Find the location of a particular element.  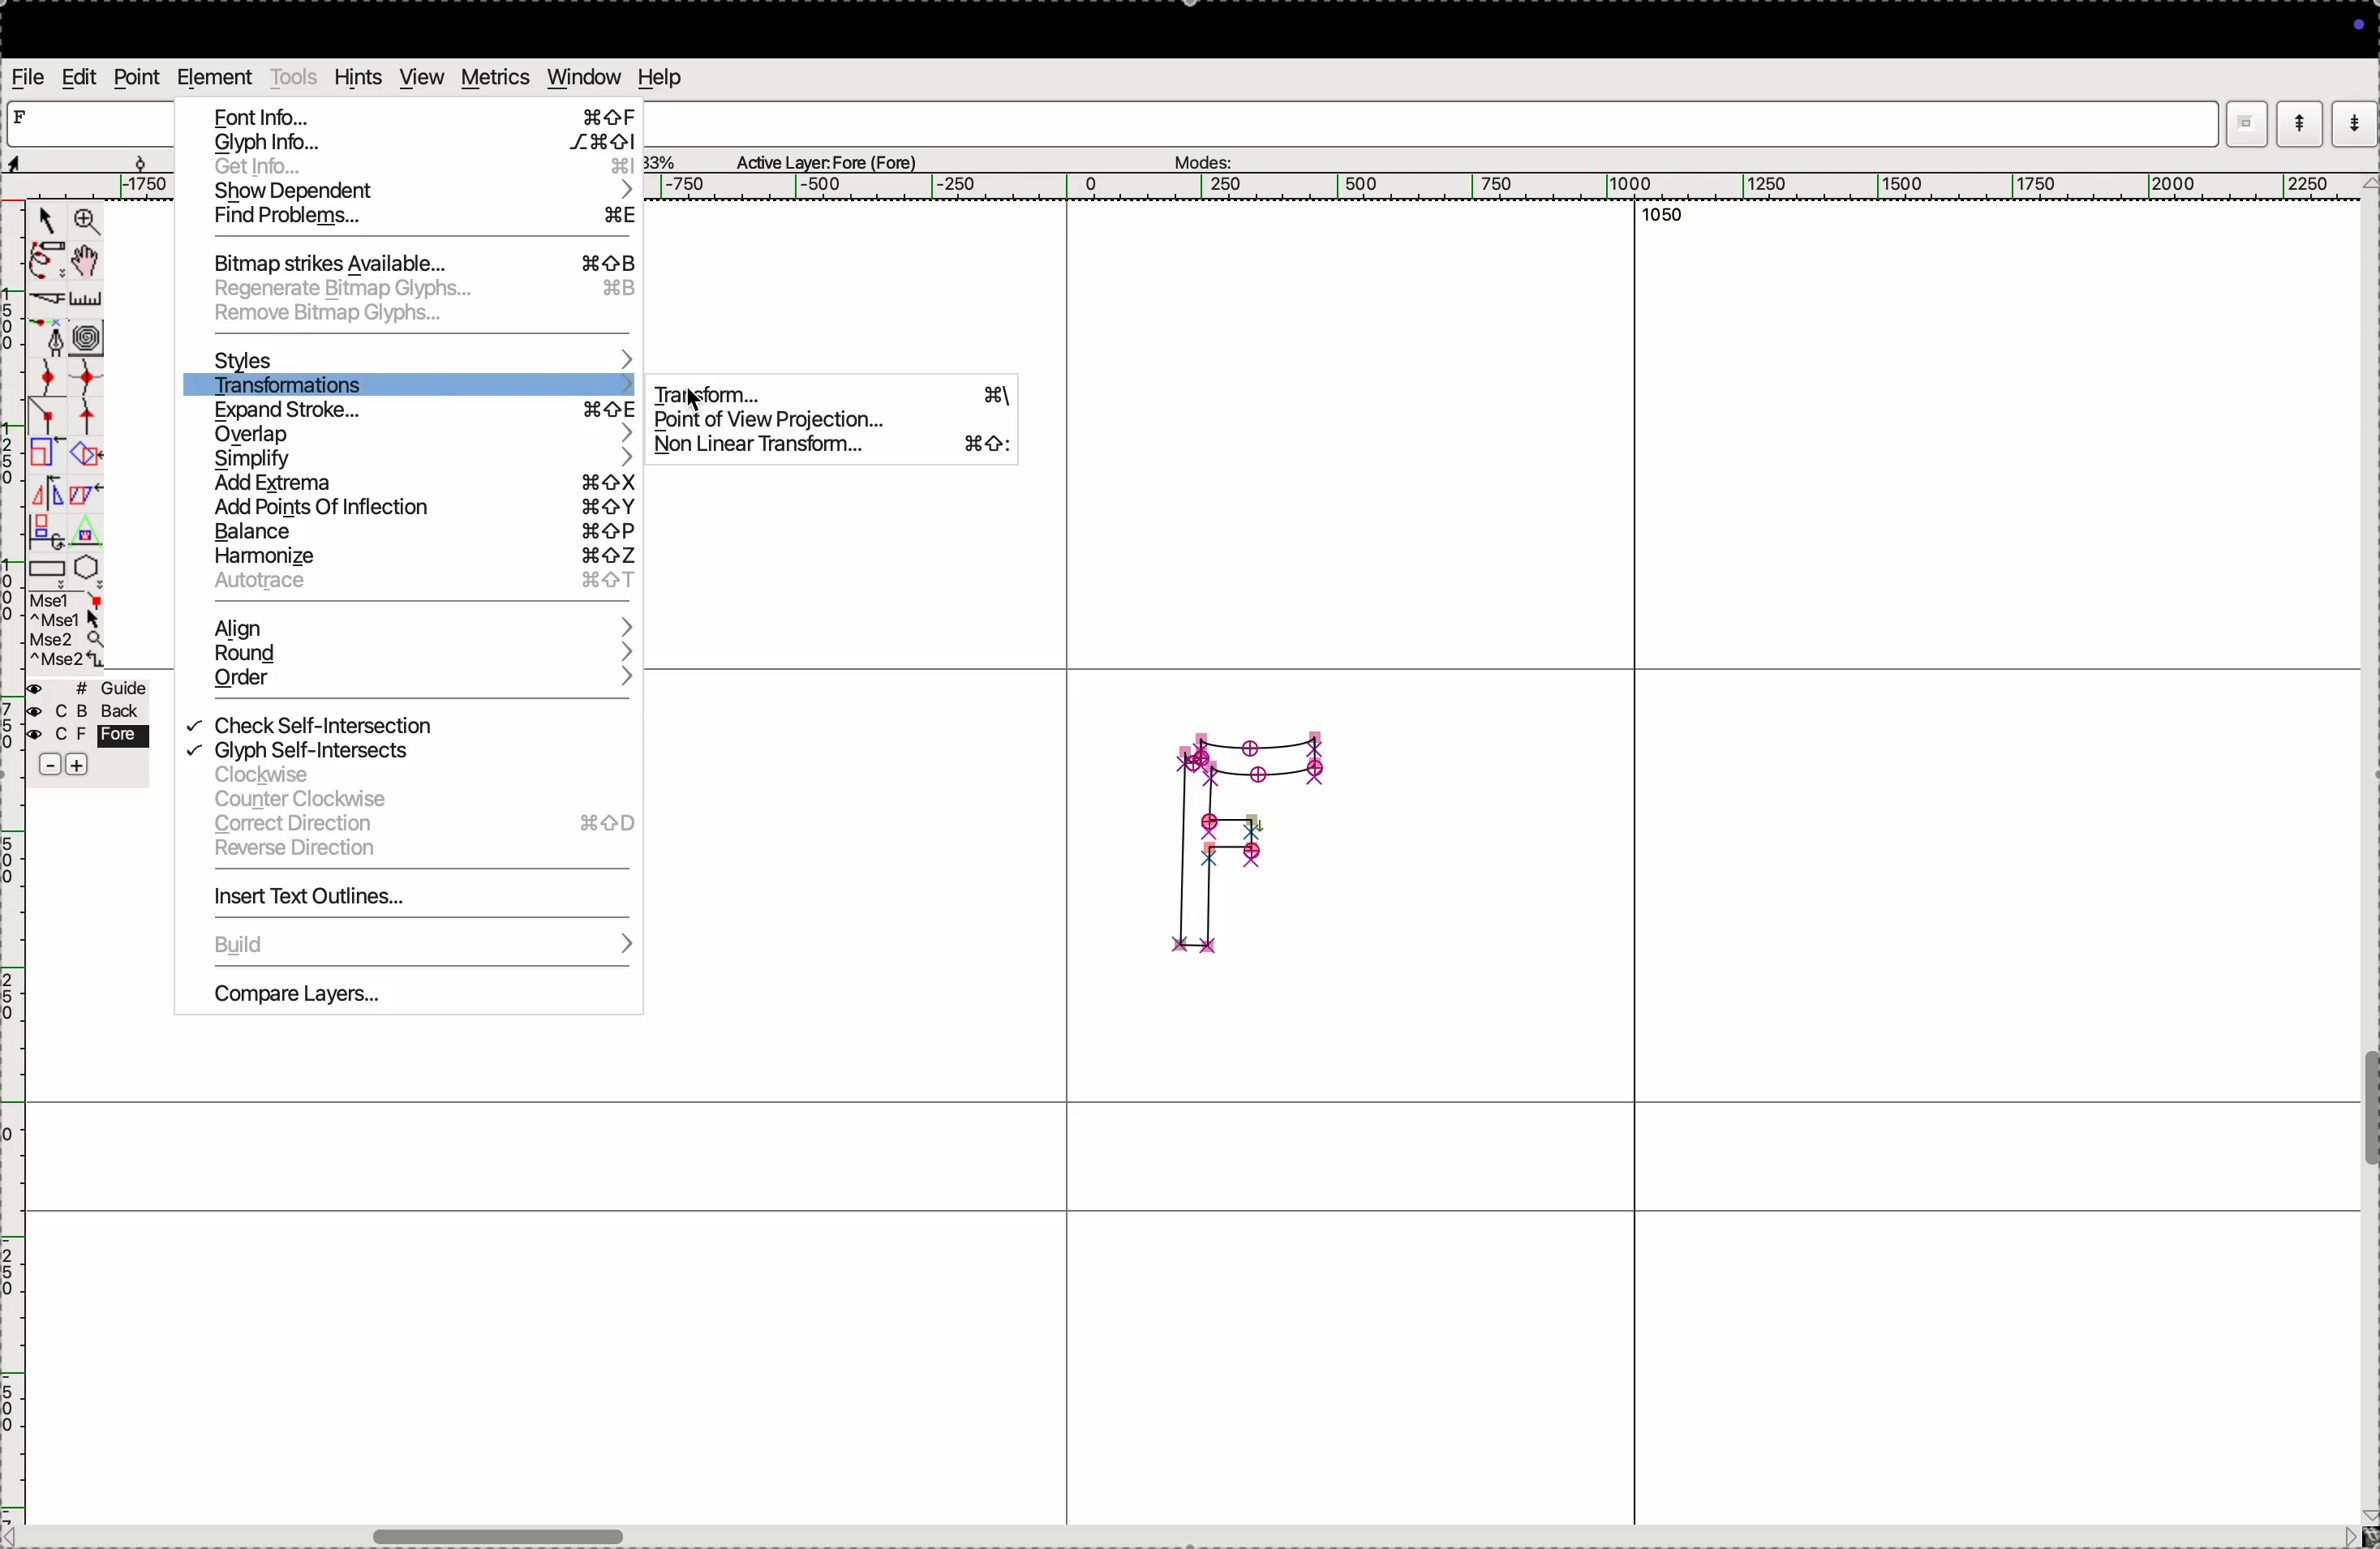

hints is located at coordinates (359, 77).